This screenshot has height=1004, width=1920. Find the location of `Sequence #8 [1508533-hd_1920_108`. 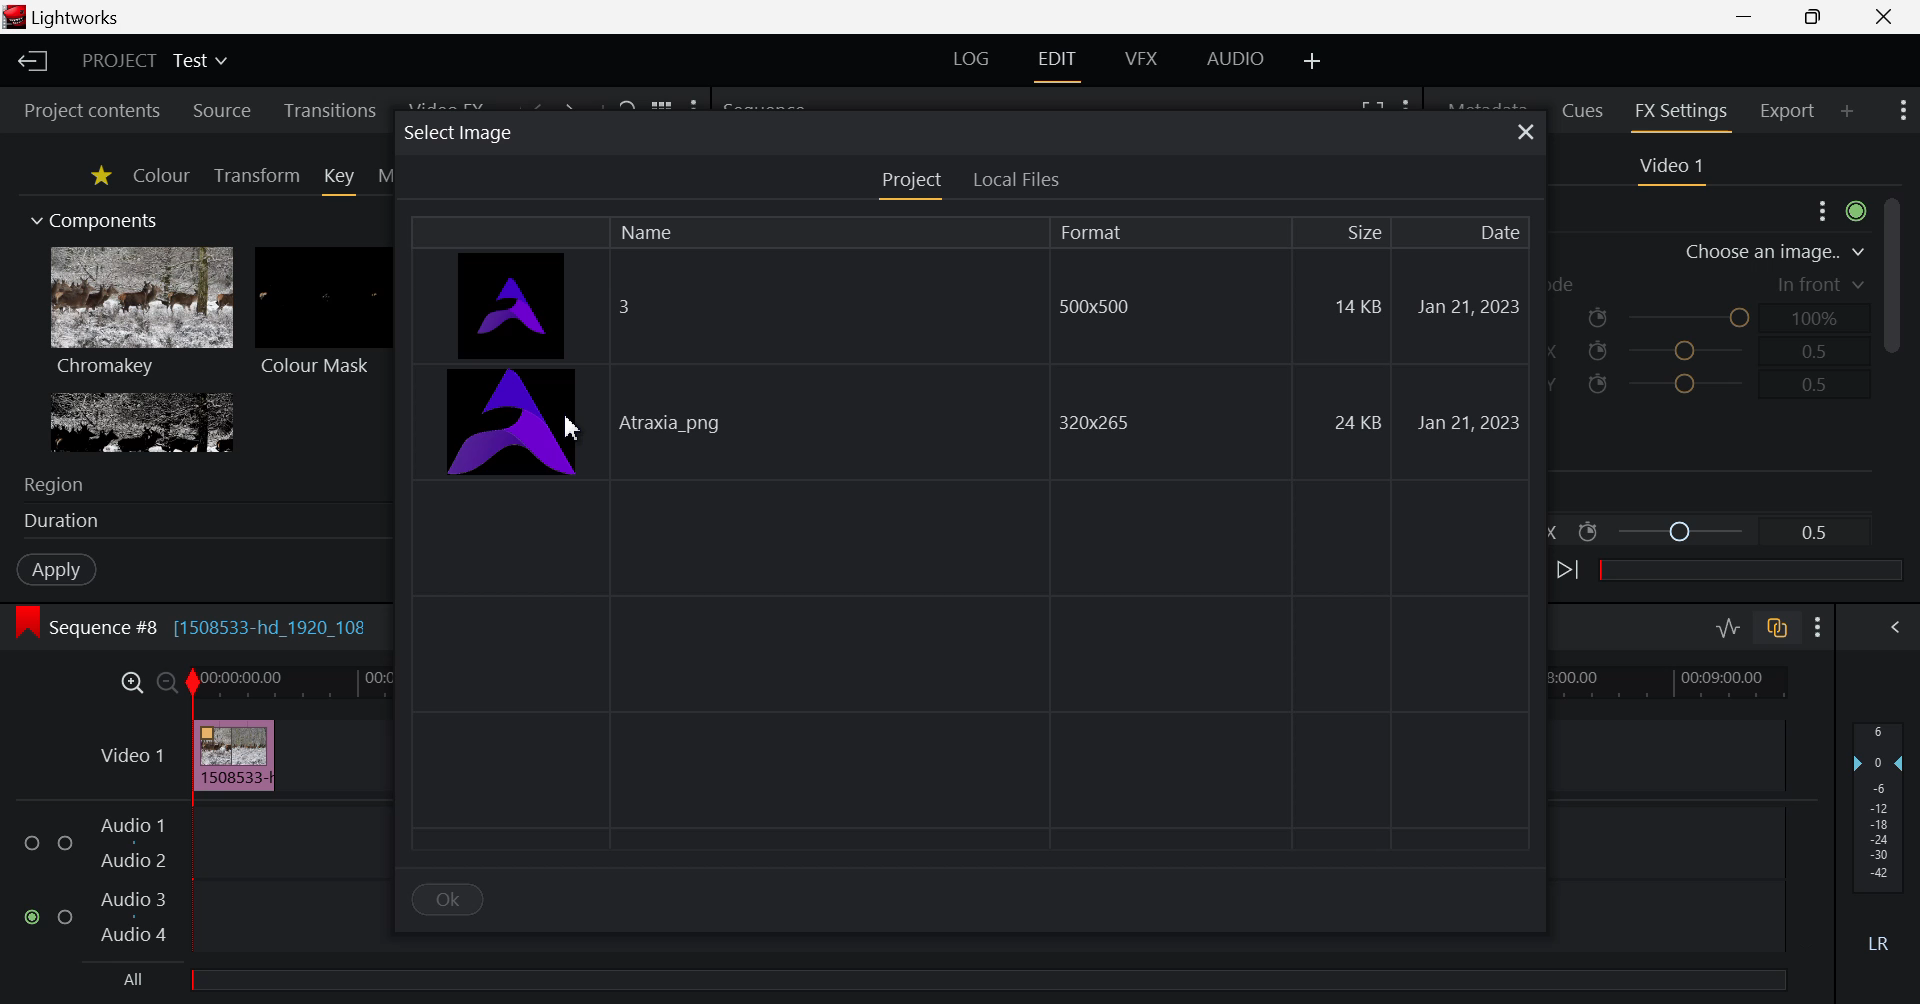

Sequence #8 [1508533-hd_1920_108 is located at coordinates (198, 628).